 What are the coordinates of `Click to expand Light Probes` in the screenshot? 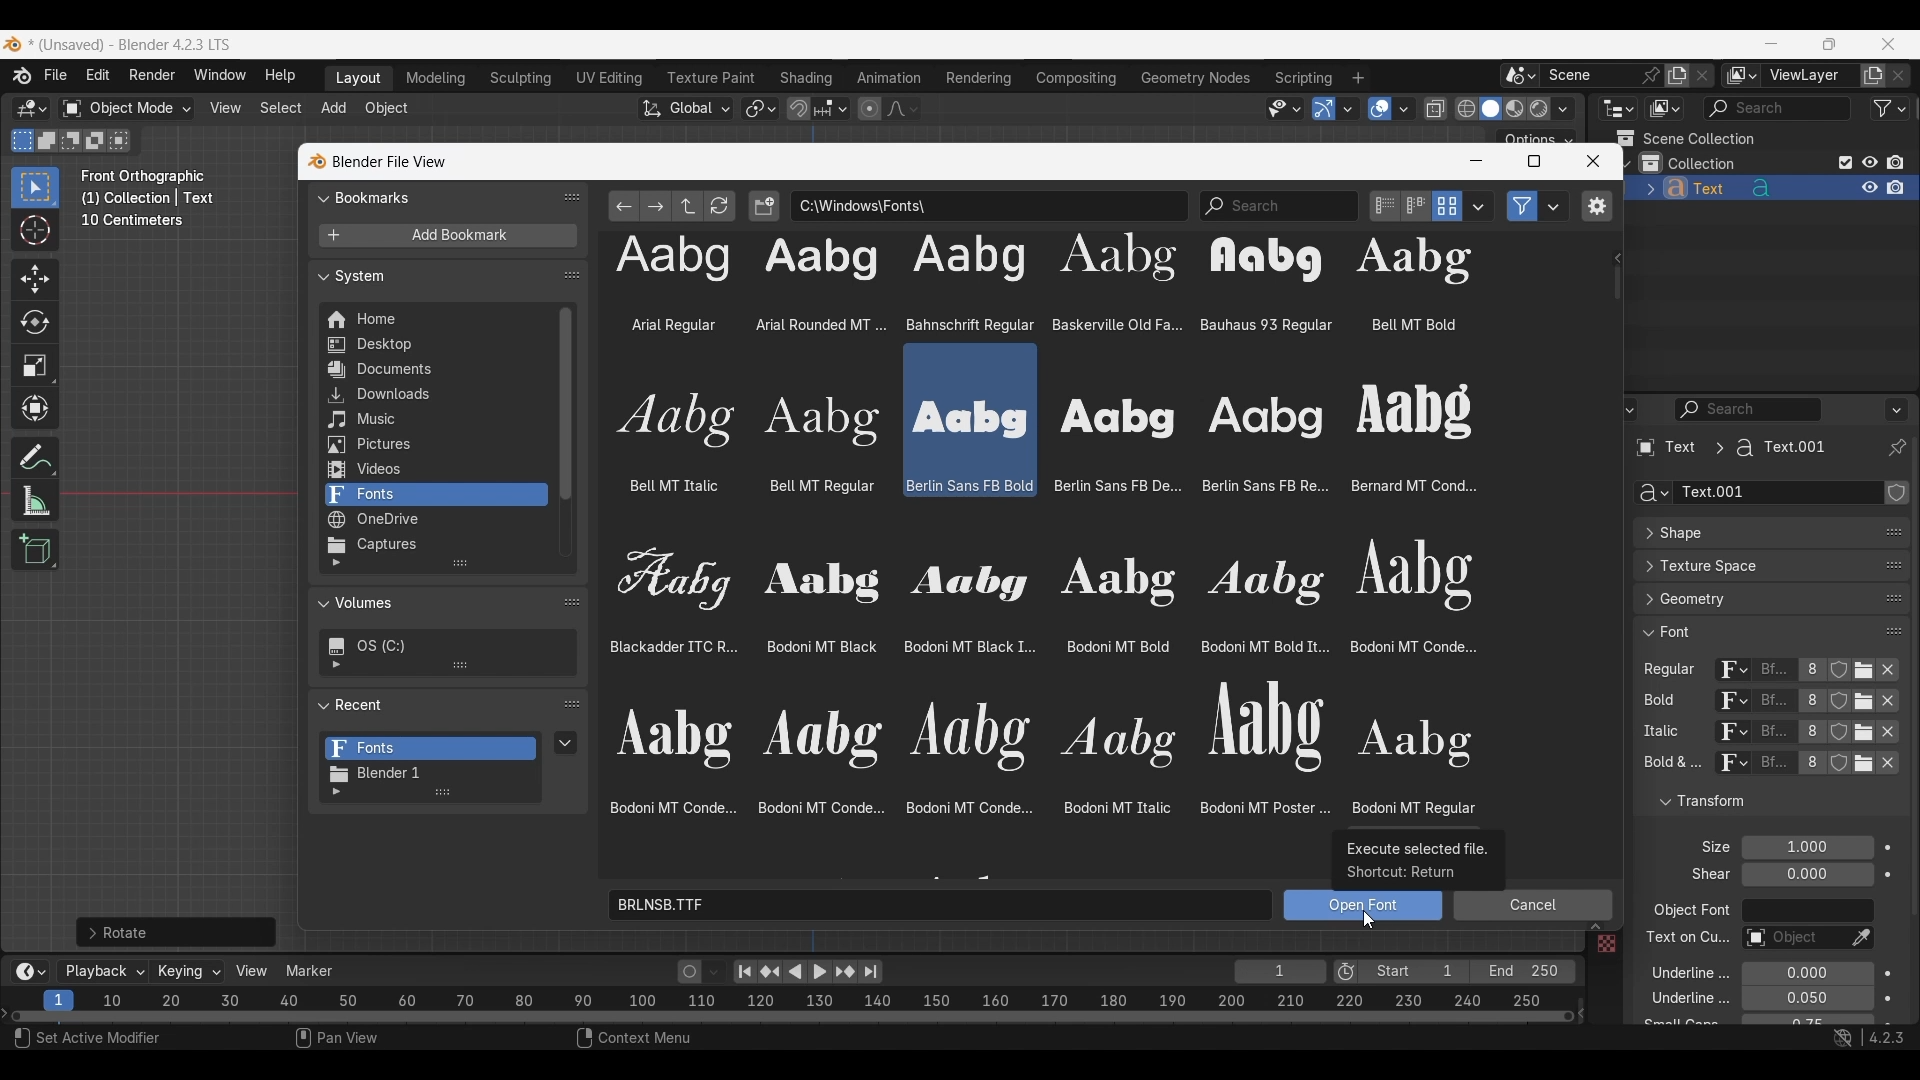 It's located at (1703, 847).